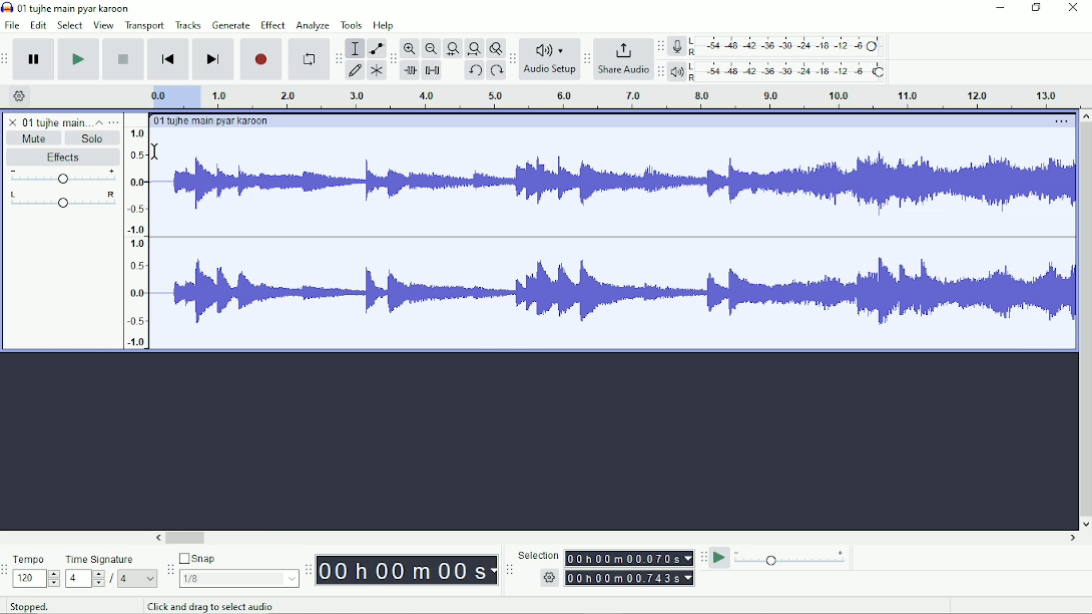 This screenshot has height=614, width=1092. What do you see at coordinates (36, 578) in the screenshot?
I see `Tempo Range` at bounding box center [36, 578].